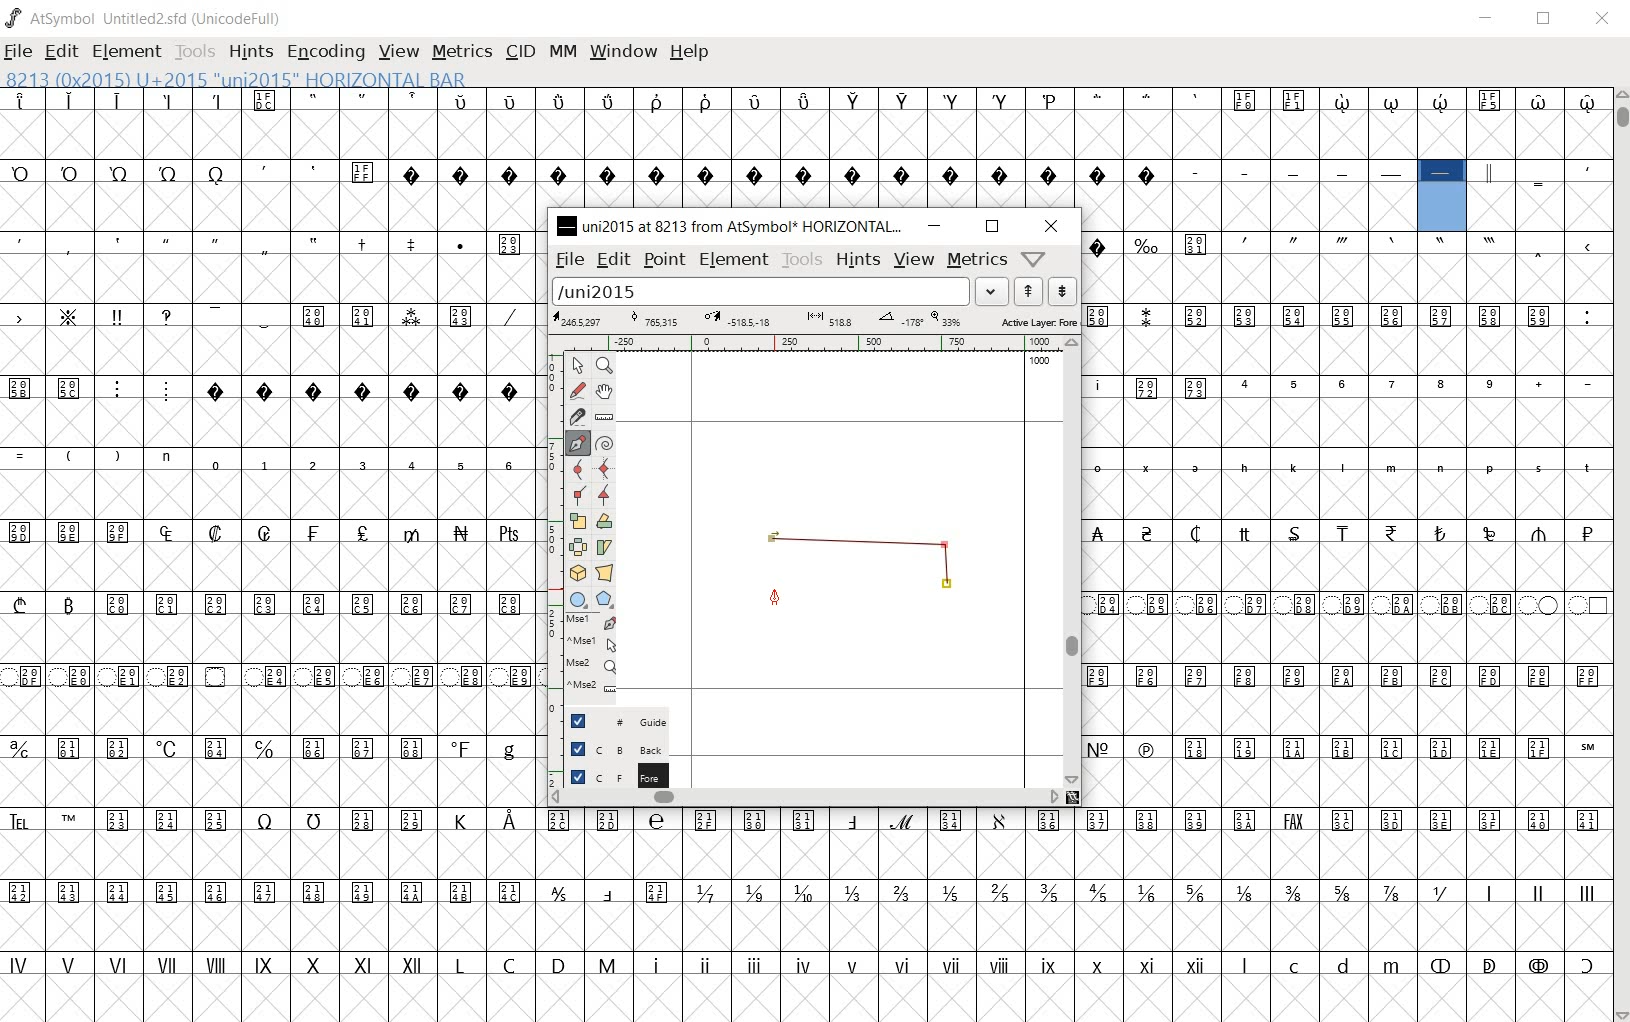 Image resolution: width=1630 pixels, height=1022 pixels. Describe the element at coordinates (465, 53) in the screenshot. I see `METRICS` at that location.